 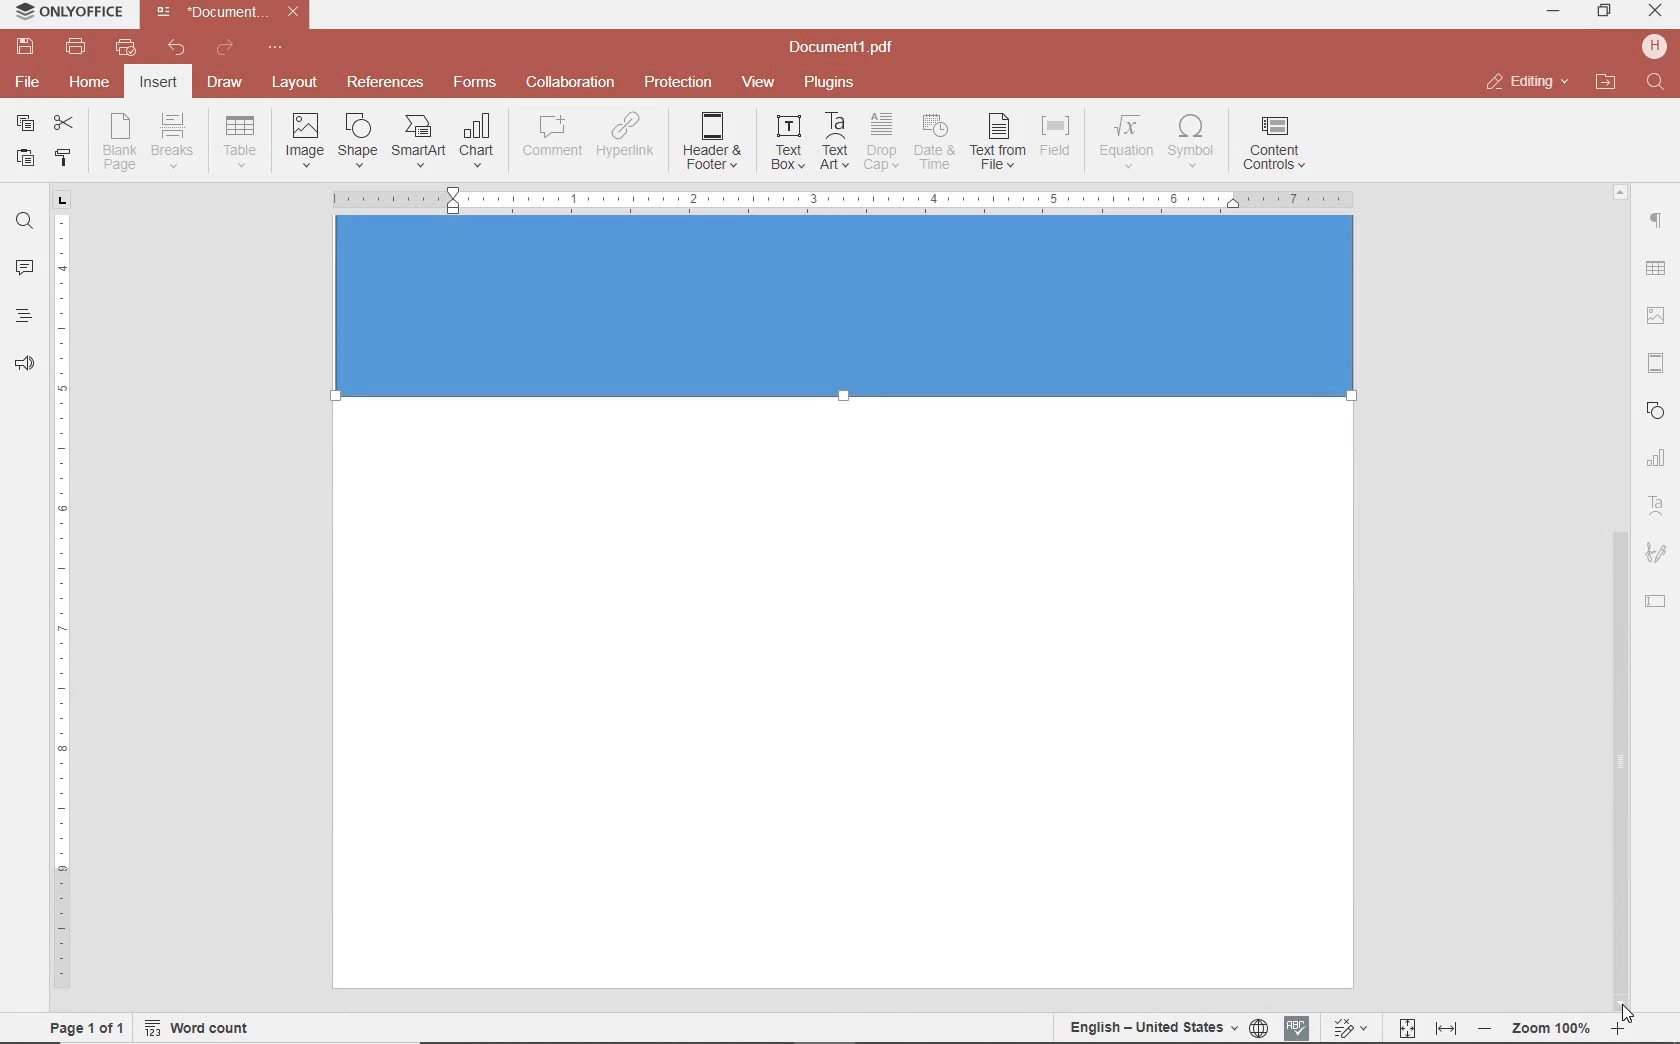 What do you see at coordinates (554, 136) in the screenshot?
I see `COMMENT` at bounding box center [554, 136].